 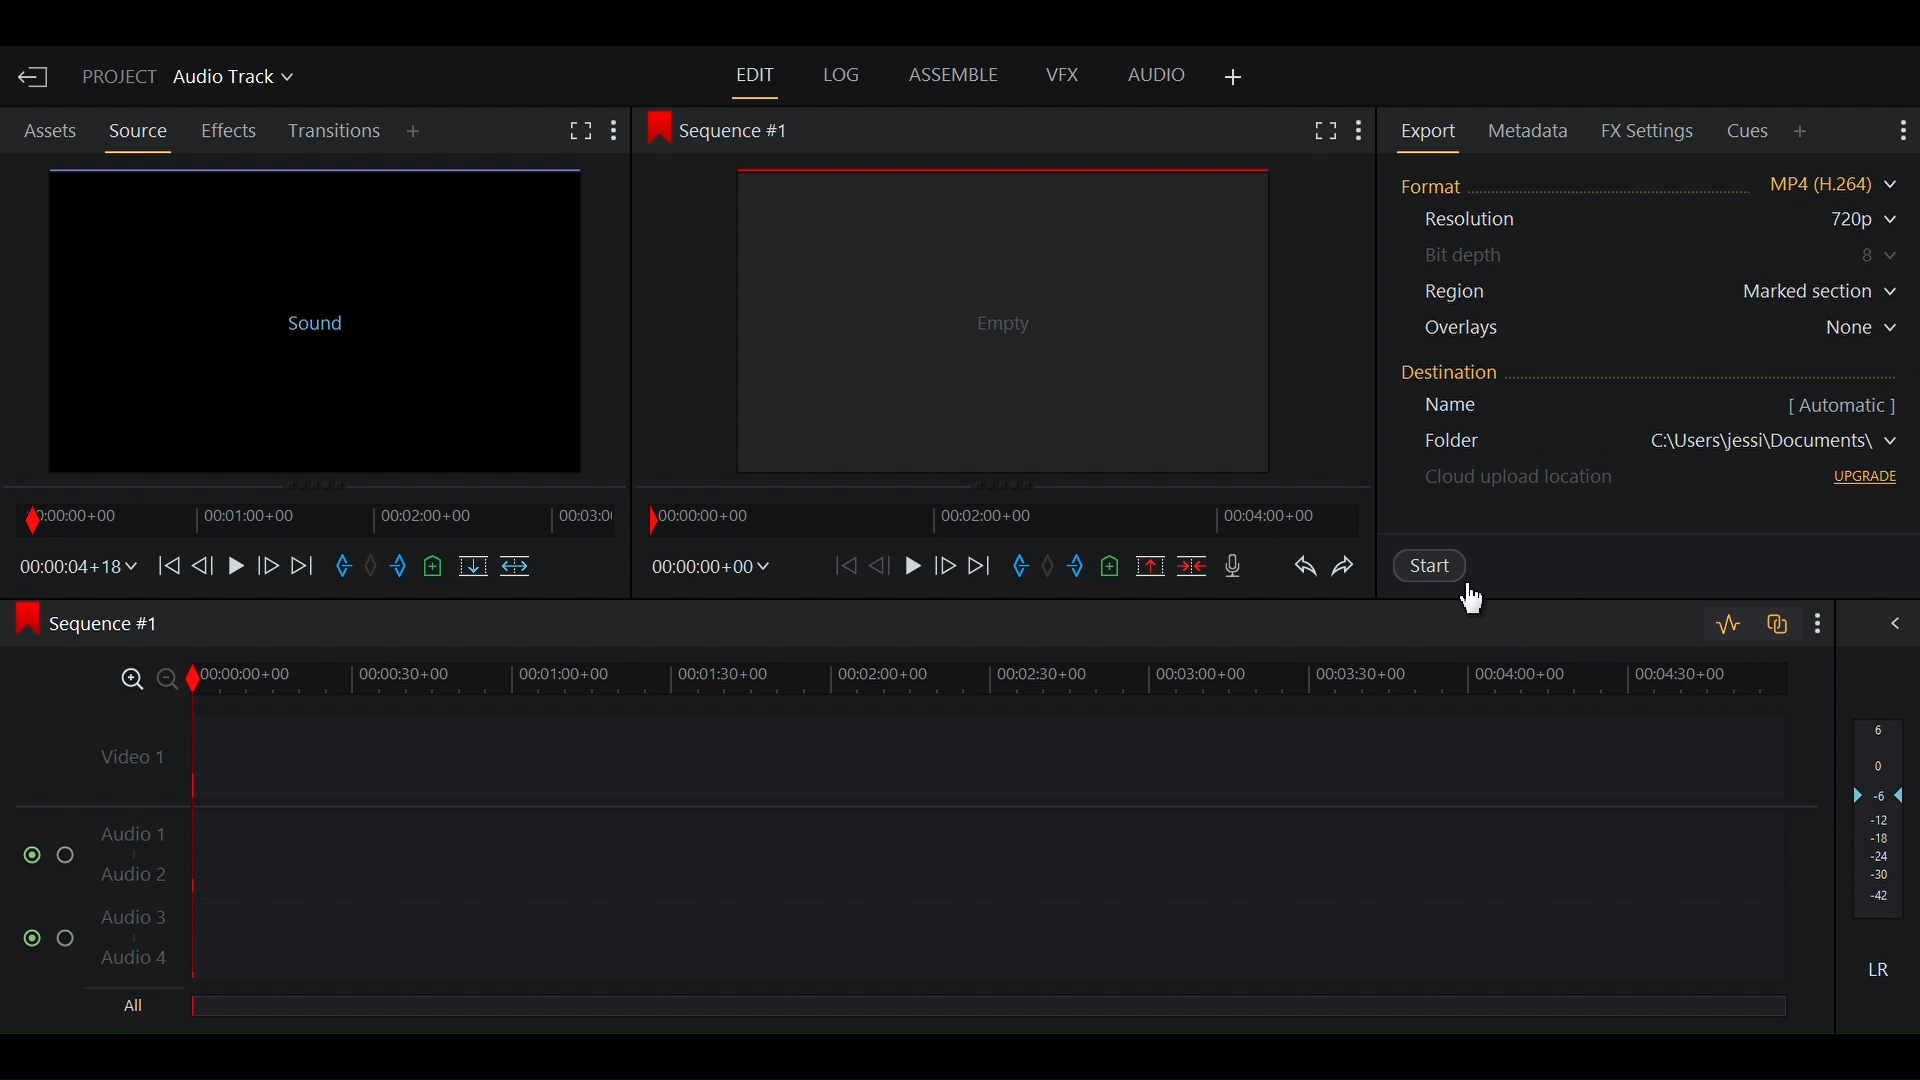 What do you see at coordinates (1886, 969) in the screenshot?
I see `LR` at bounding box center [1886, 969].